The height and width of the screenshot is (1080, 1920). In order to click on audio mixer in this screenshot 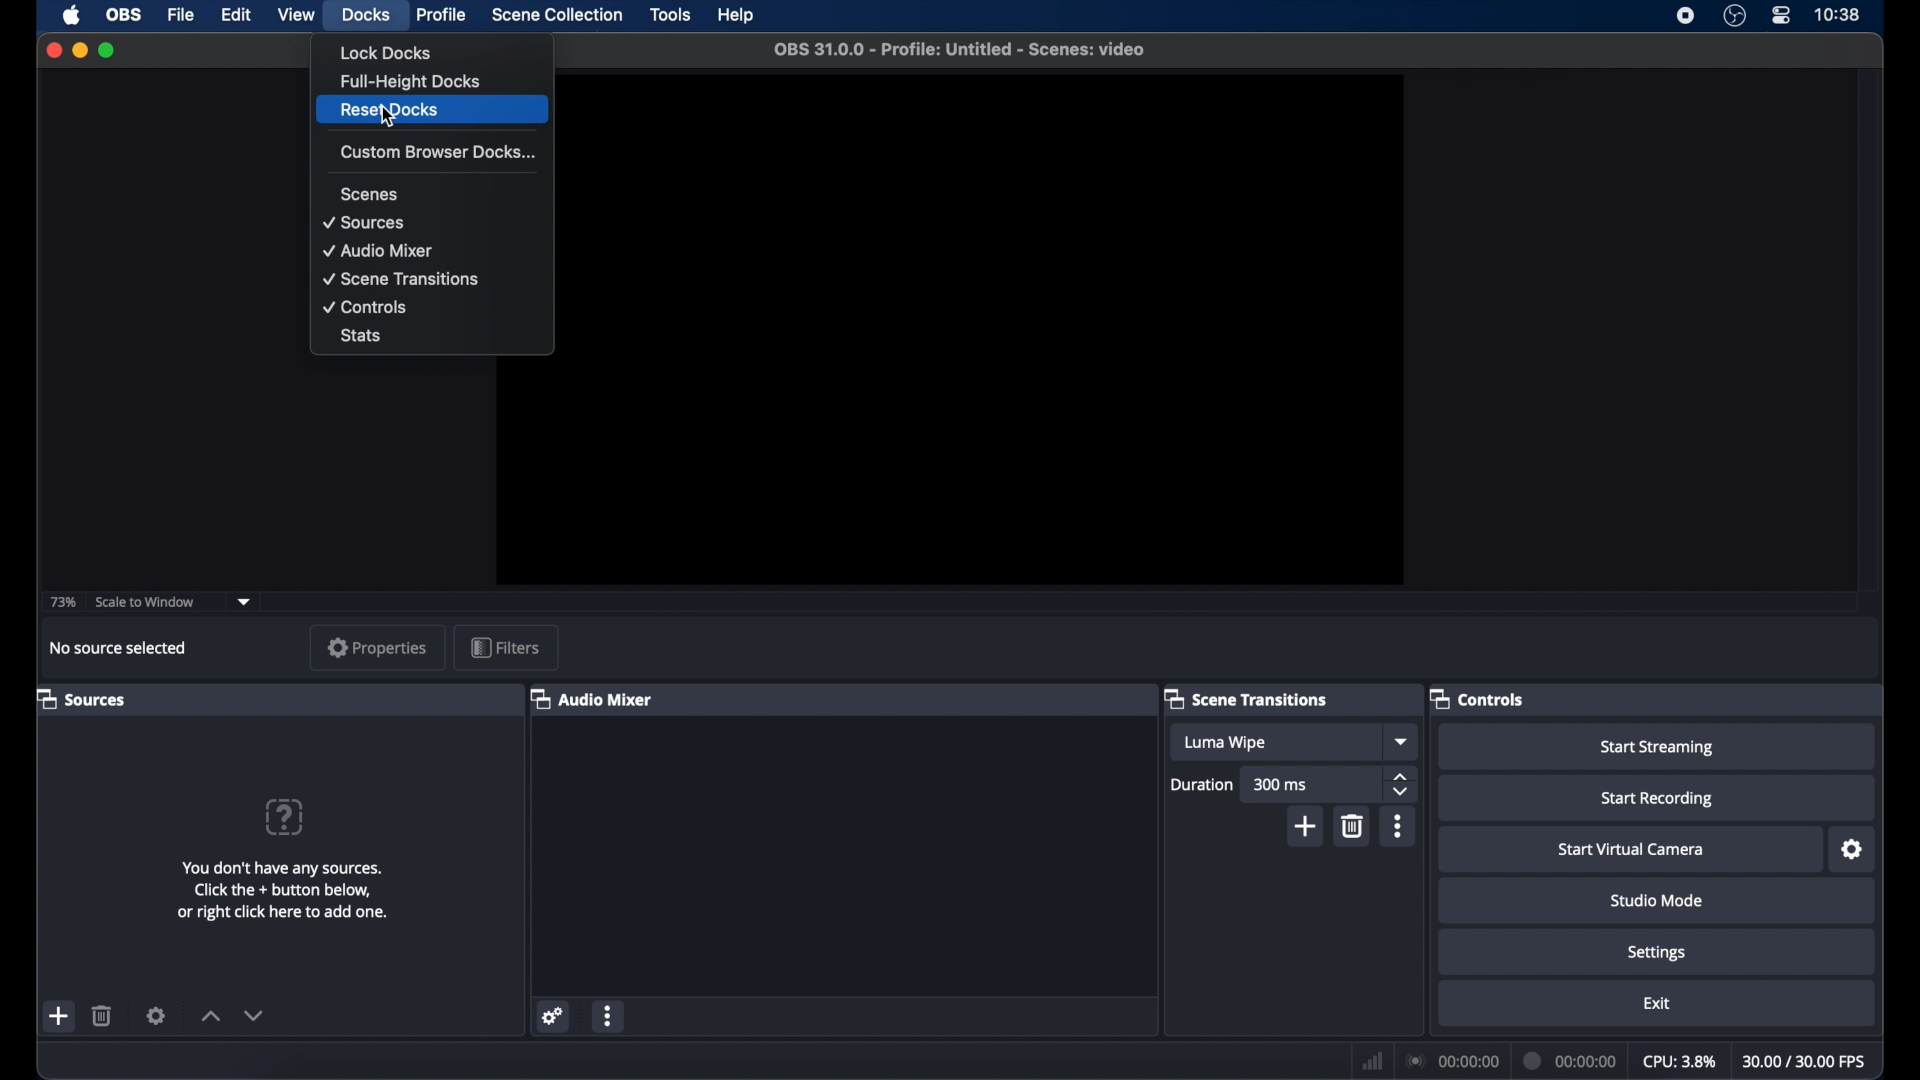, I will do `click(380, 251)`.